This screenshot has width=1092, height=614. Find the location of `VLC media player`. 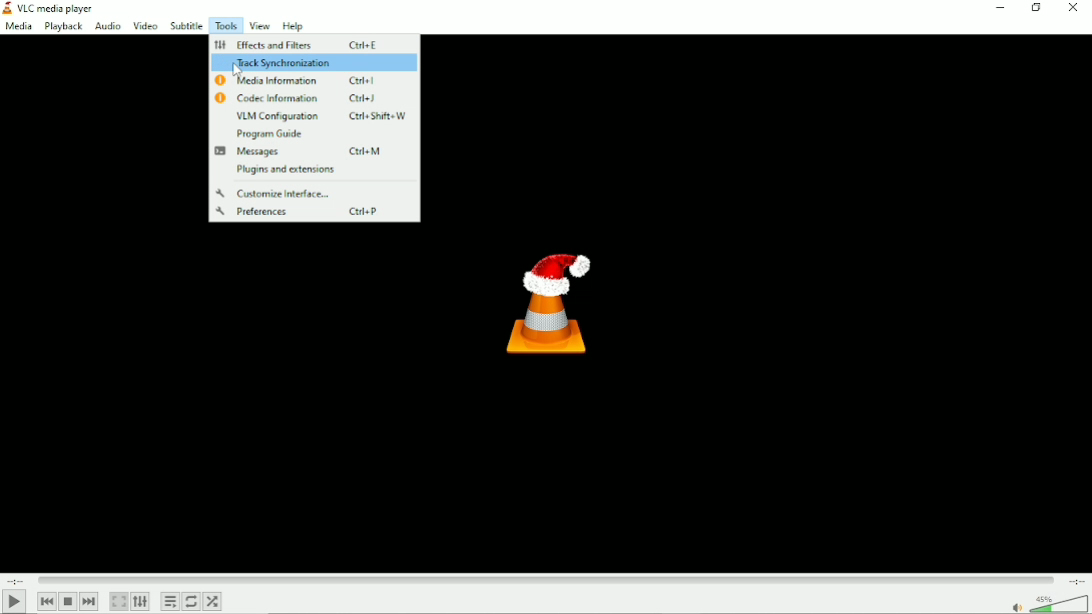

VLC media player is located at coordinates (50, 8).